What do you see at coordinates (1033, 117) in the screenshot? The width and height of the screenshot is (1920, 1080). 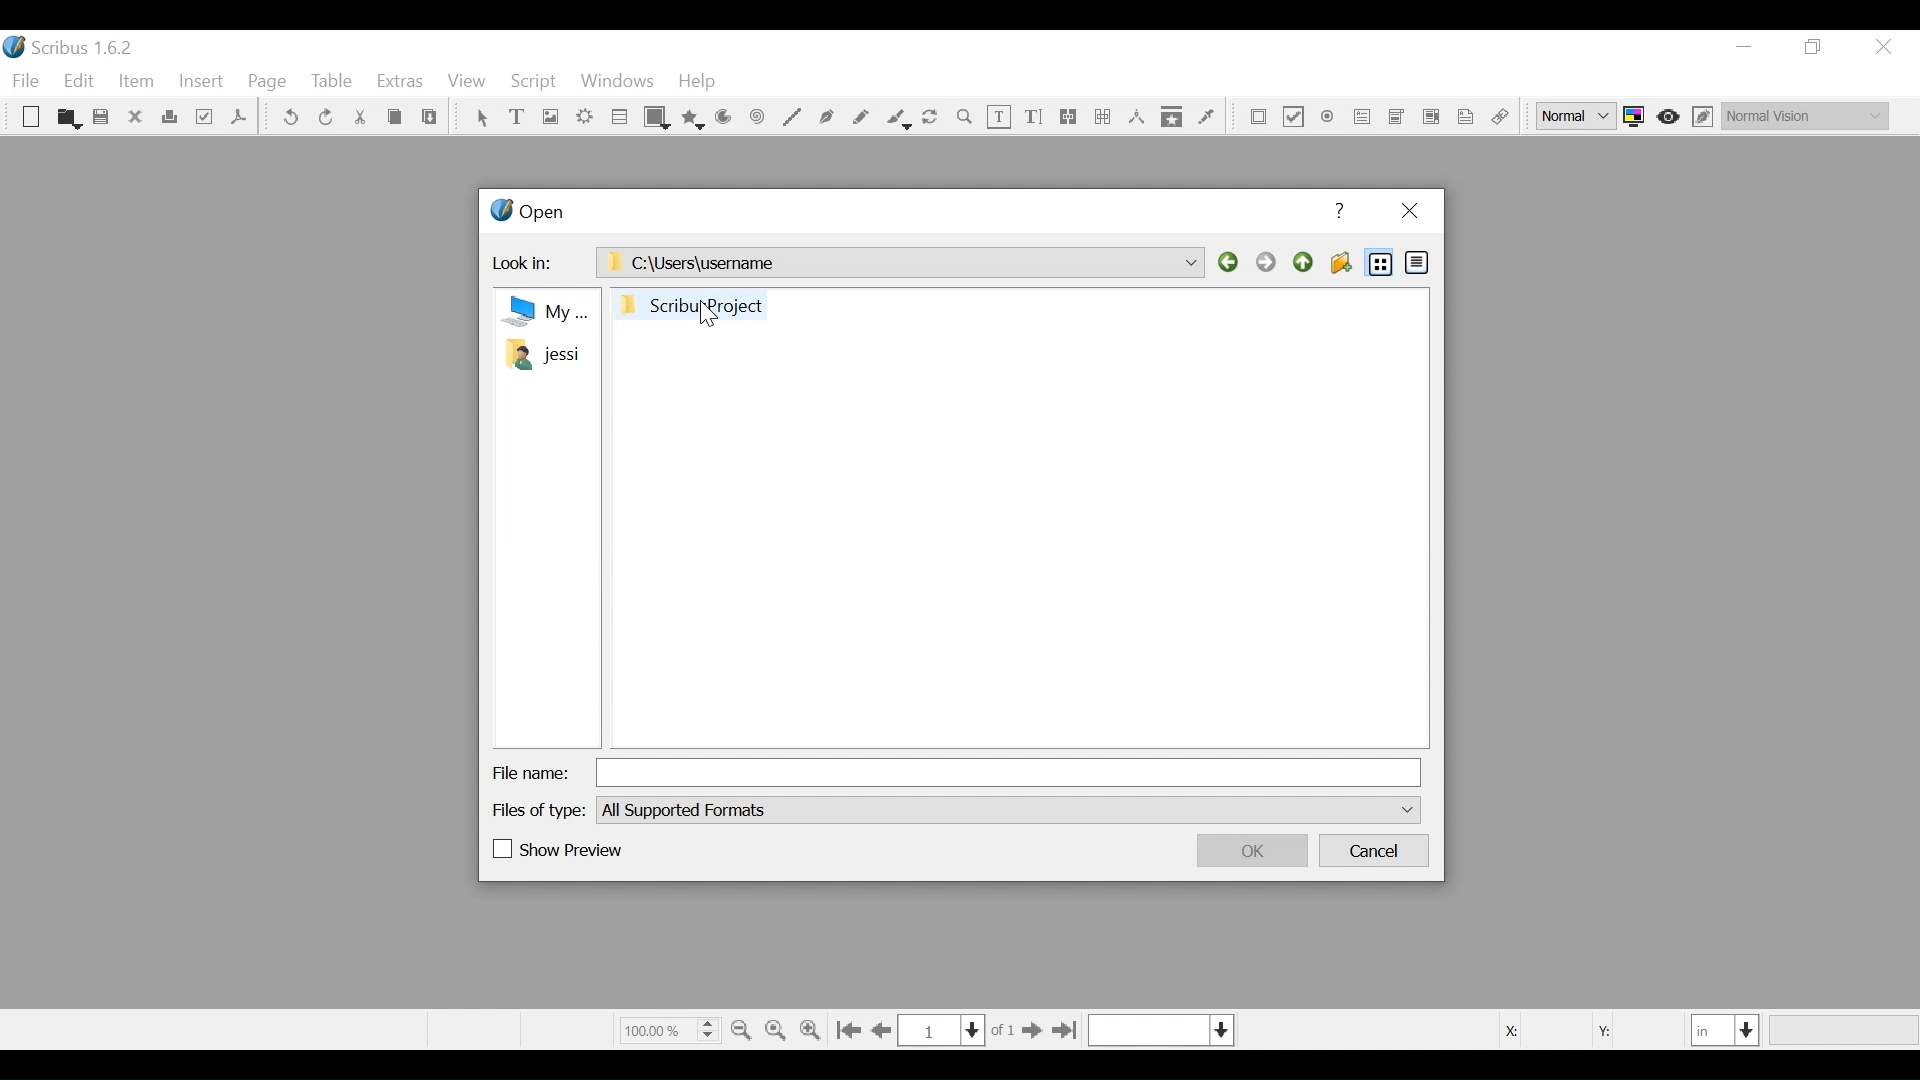 I see `Edit Content Text Story Editor` at bounding box center [1033, 117].